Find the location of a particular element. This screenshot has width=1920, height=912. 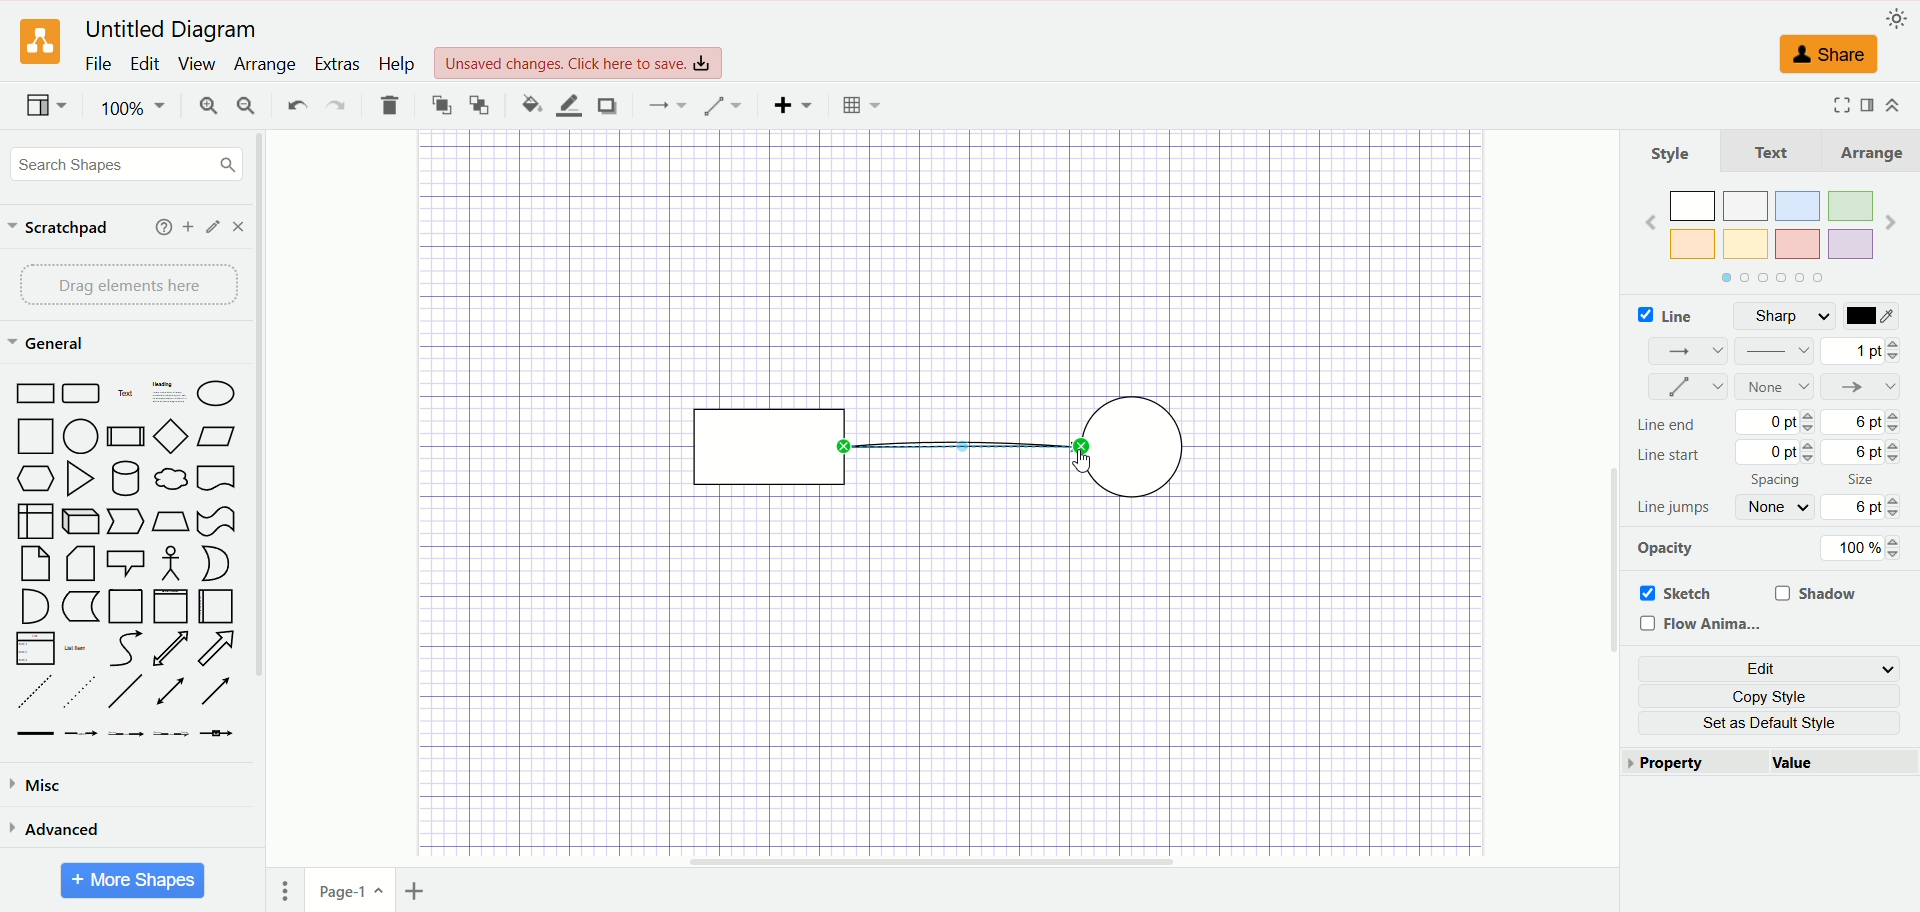

Link is located at coordinates (36, 737).